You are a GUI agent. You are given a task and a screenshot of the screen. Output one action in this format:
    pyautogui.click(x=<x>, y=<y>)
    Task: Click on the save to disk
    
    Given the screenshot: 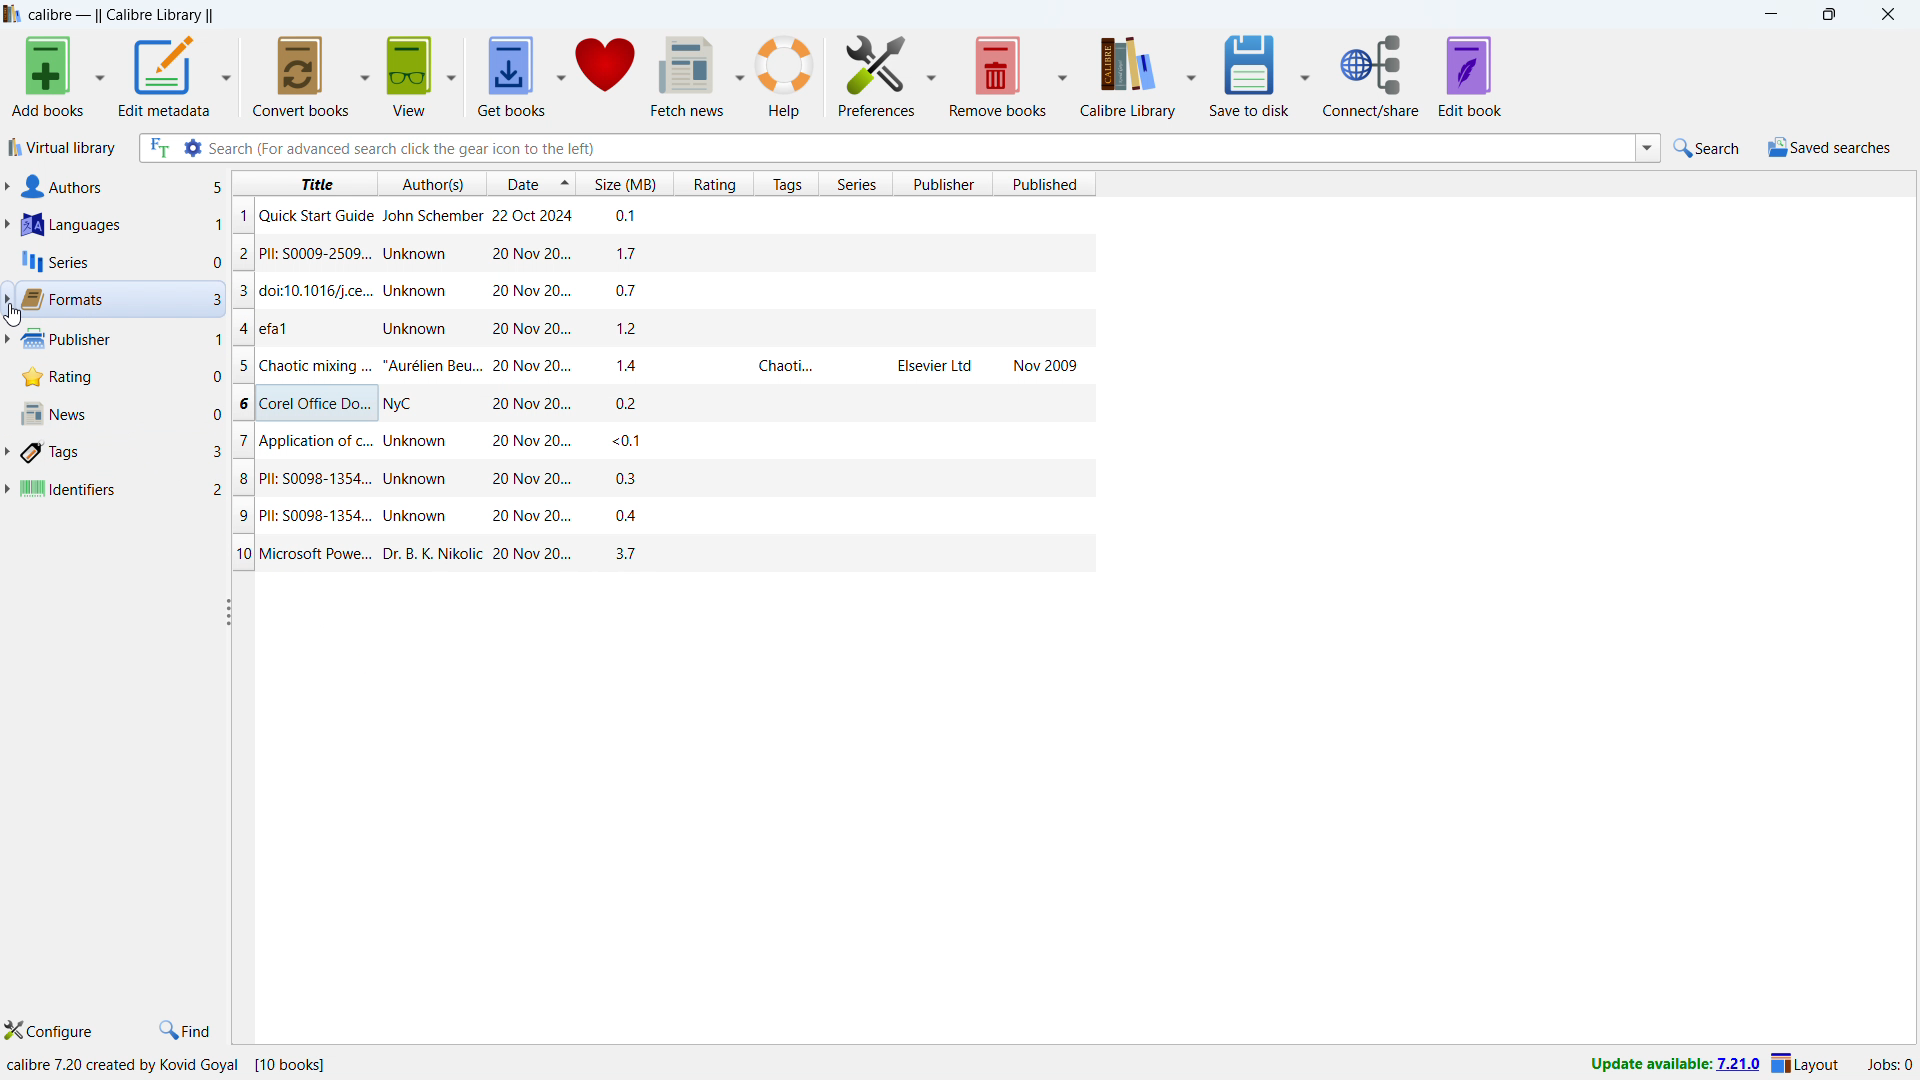 What is the action you would take?
    pyautogui.click(x=1306, y=75)
    